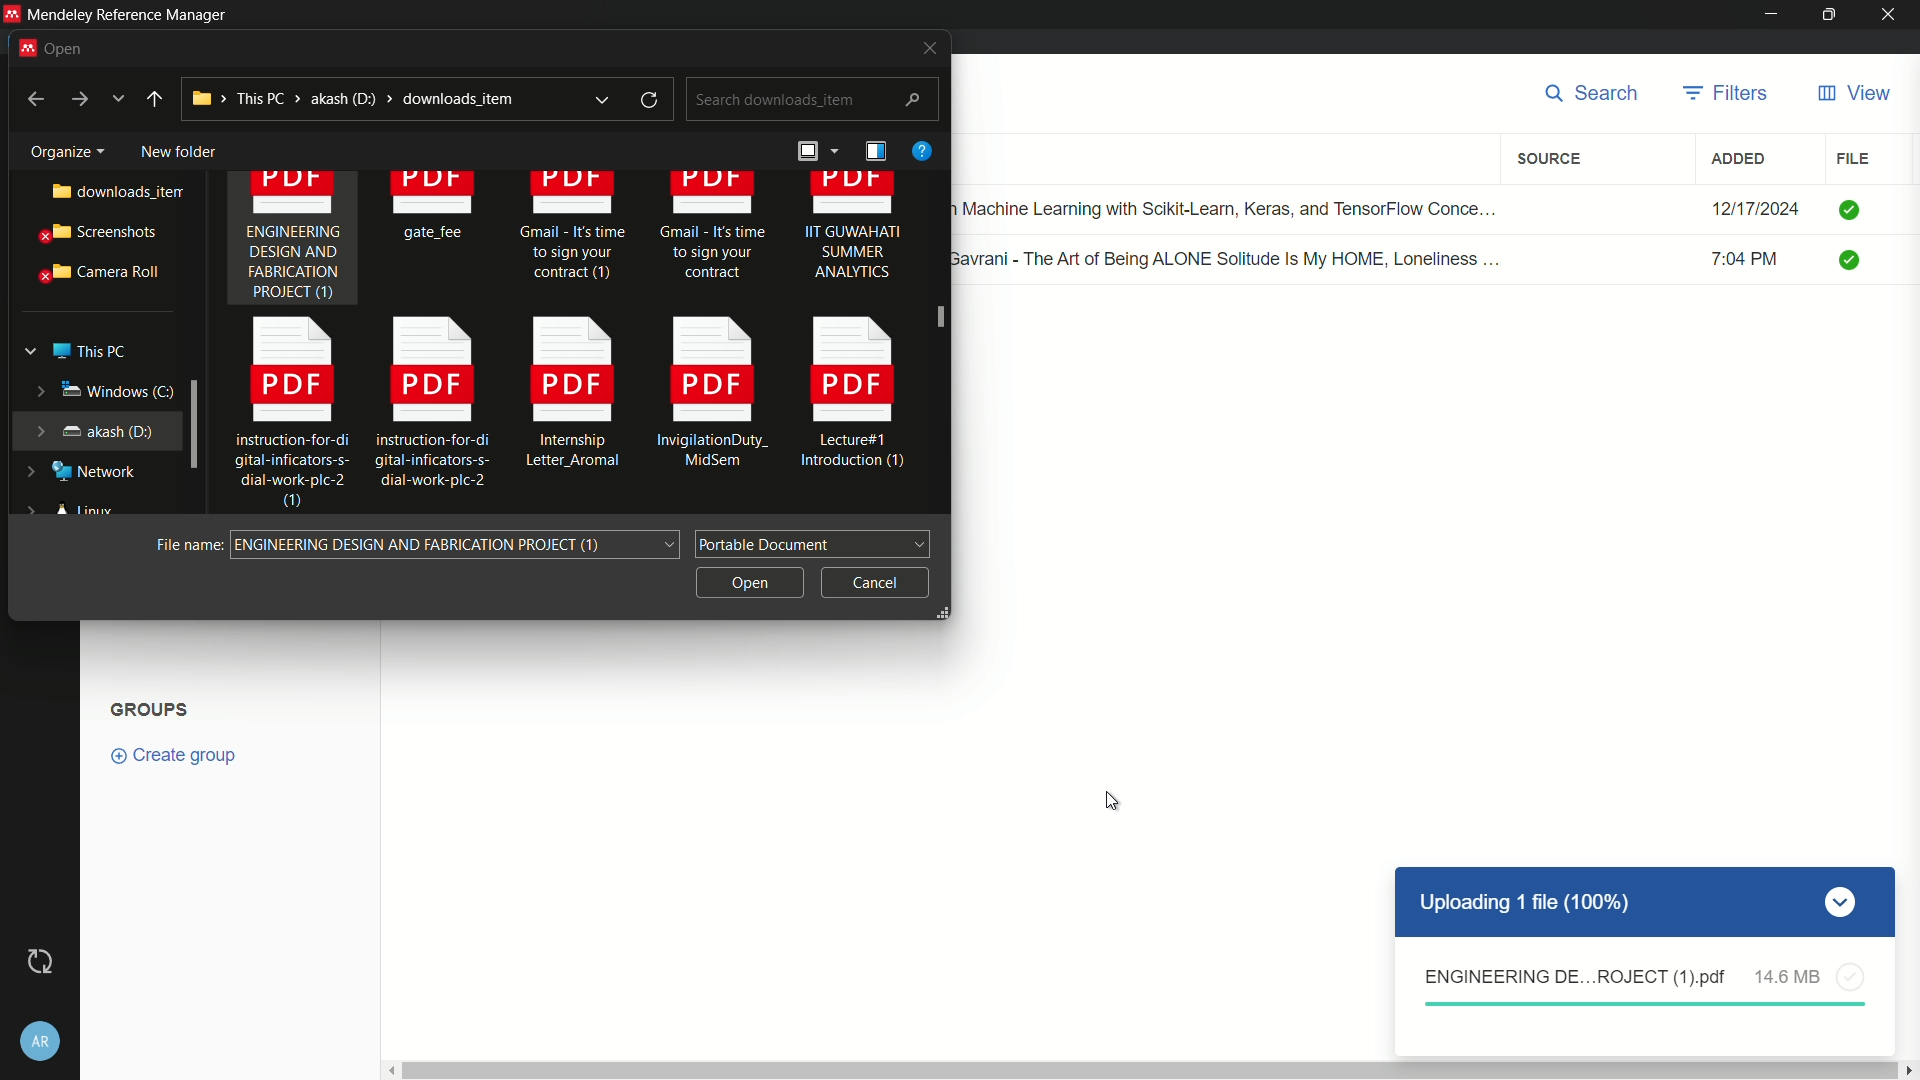 This screenshot has height=1080, width=1920. I want to click on Hands-on Machine Learning with Scikit-Learn, Keras, and TensorFlow Conce..., so click(1236, 204).